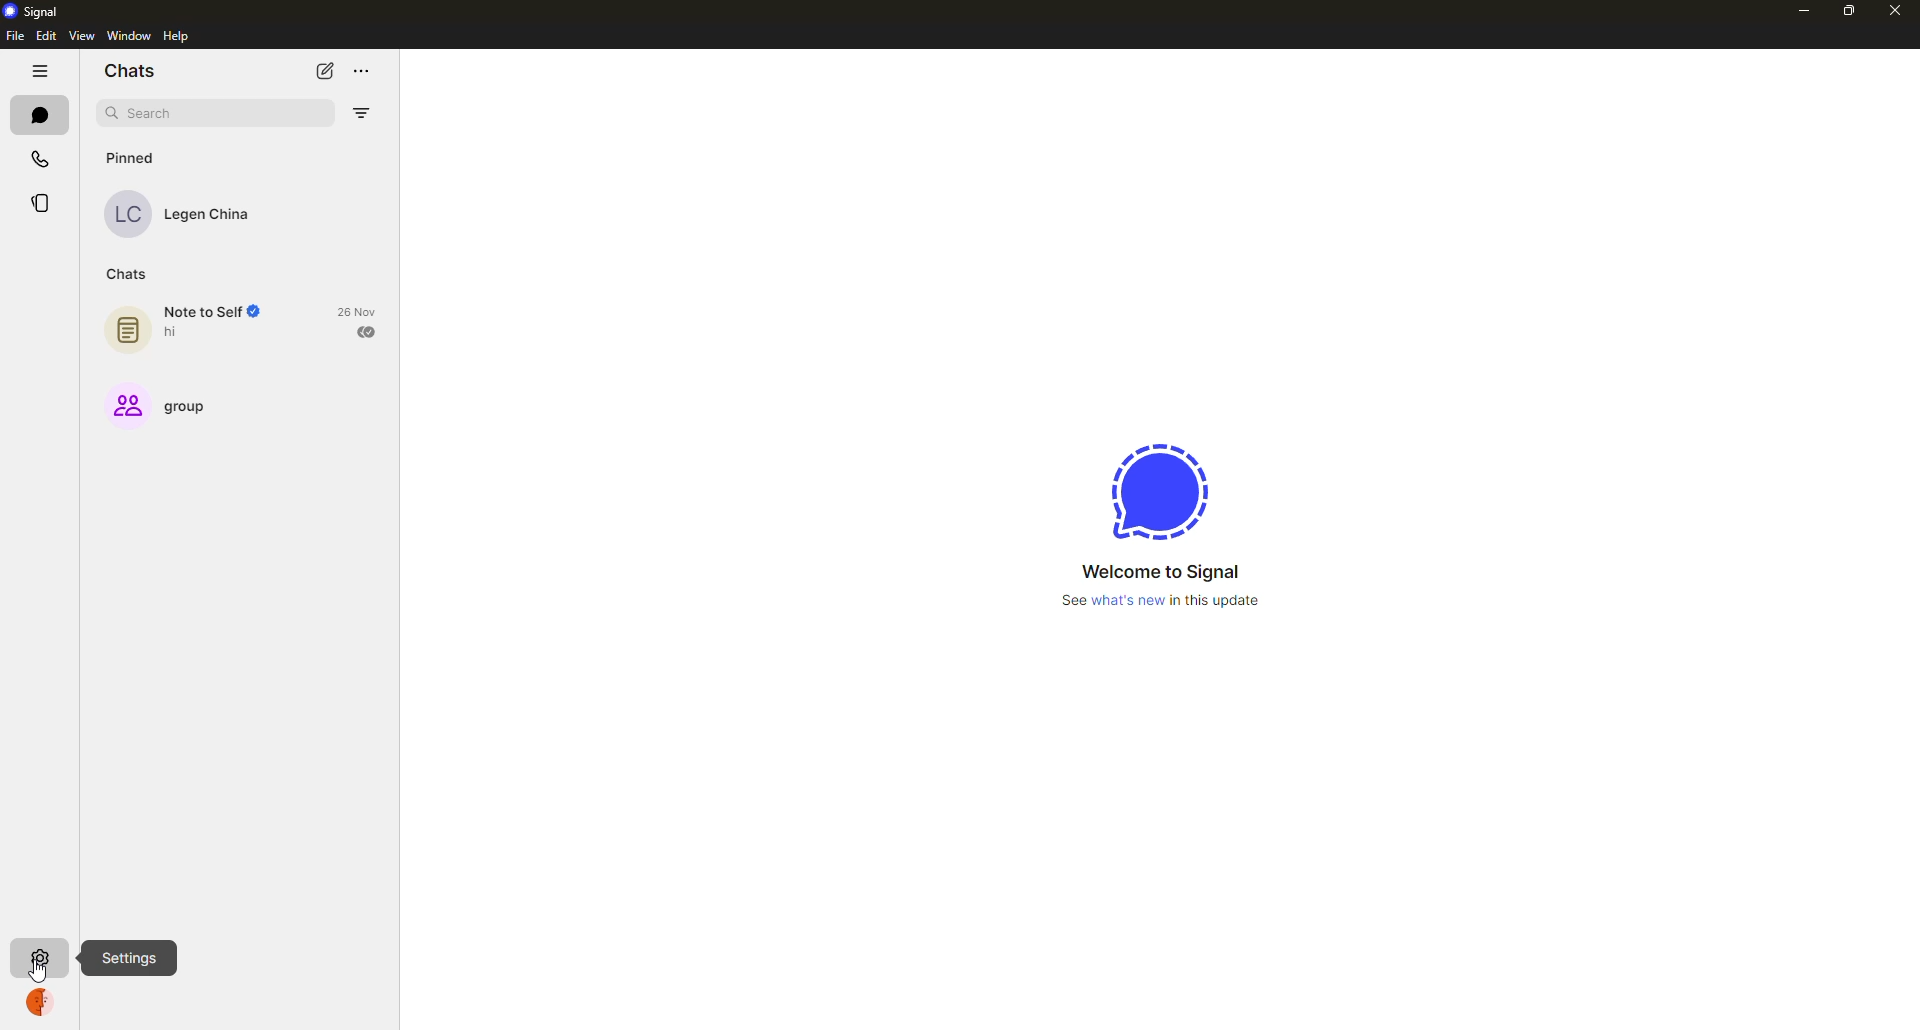  Describe the element at coordinates (34, 12) in the screenshot. I see `signal` at that location.